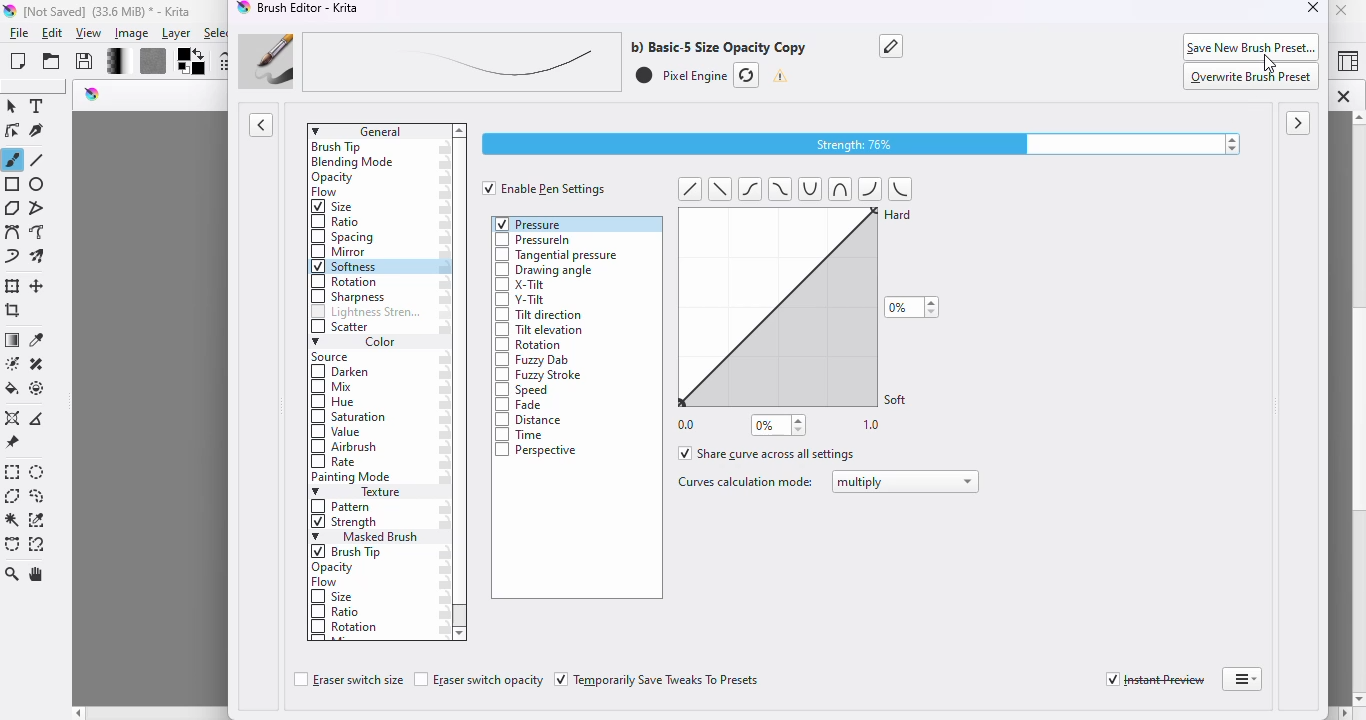 Image resolution: width=1366 pixels, height=720 pixels. Describe the element at coordinates (344, 237) in the screenshot. I see `spacing` at that location.